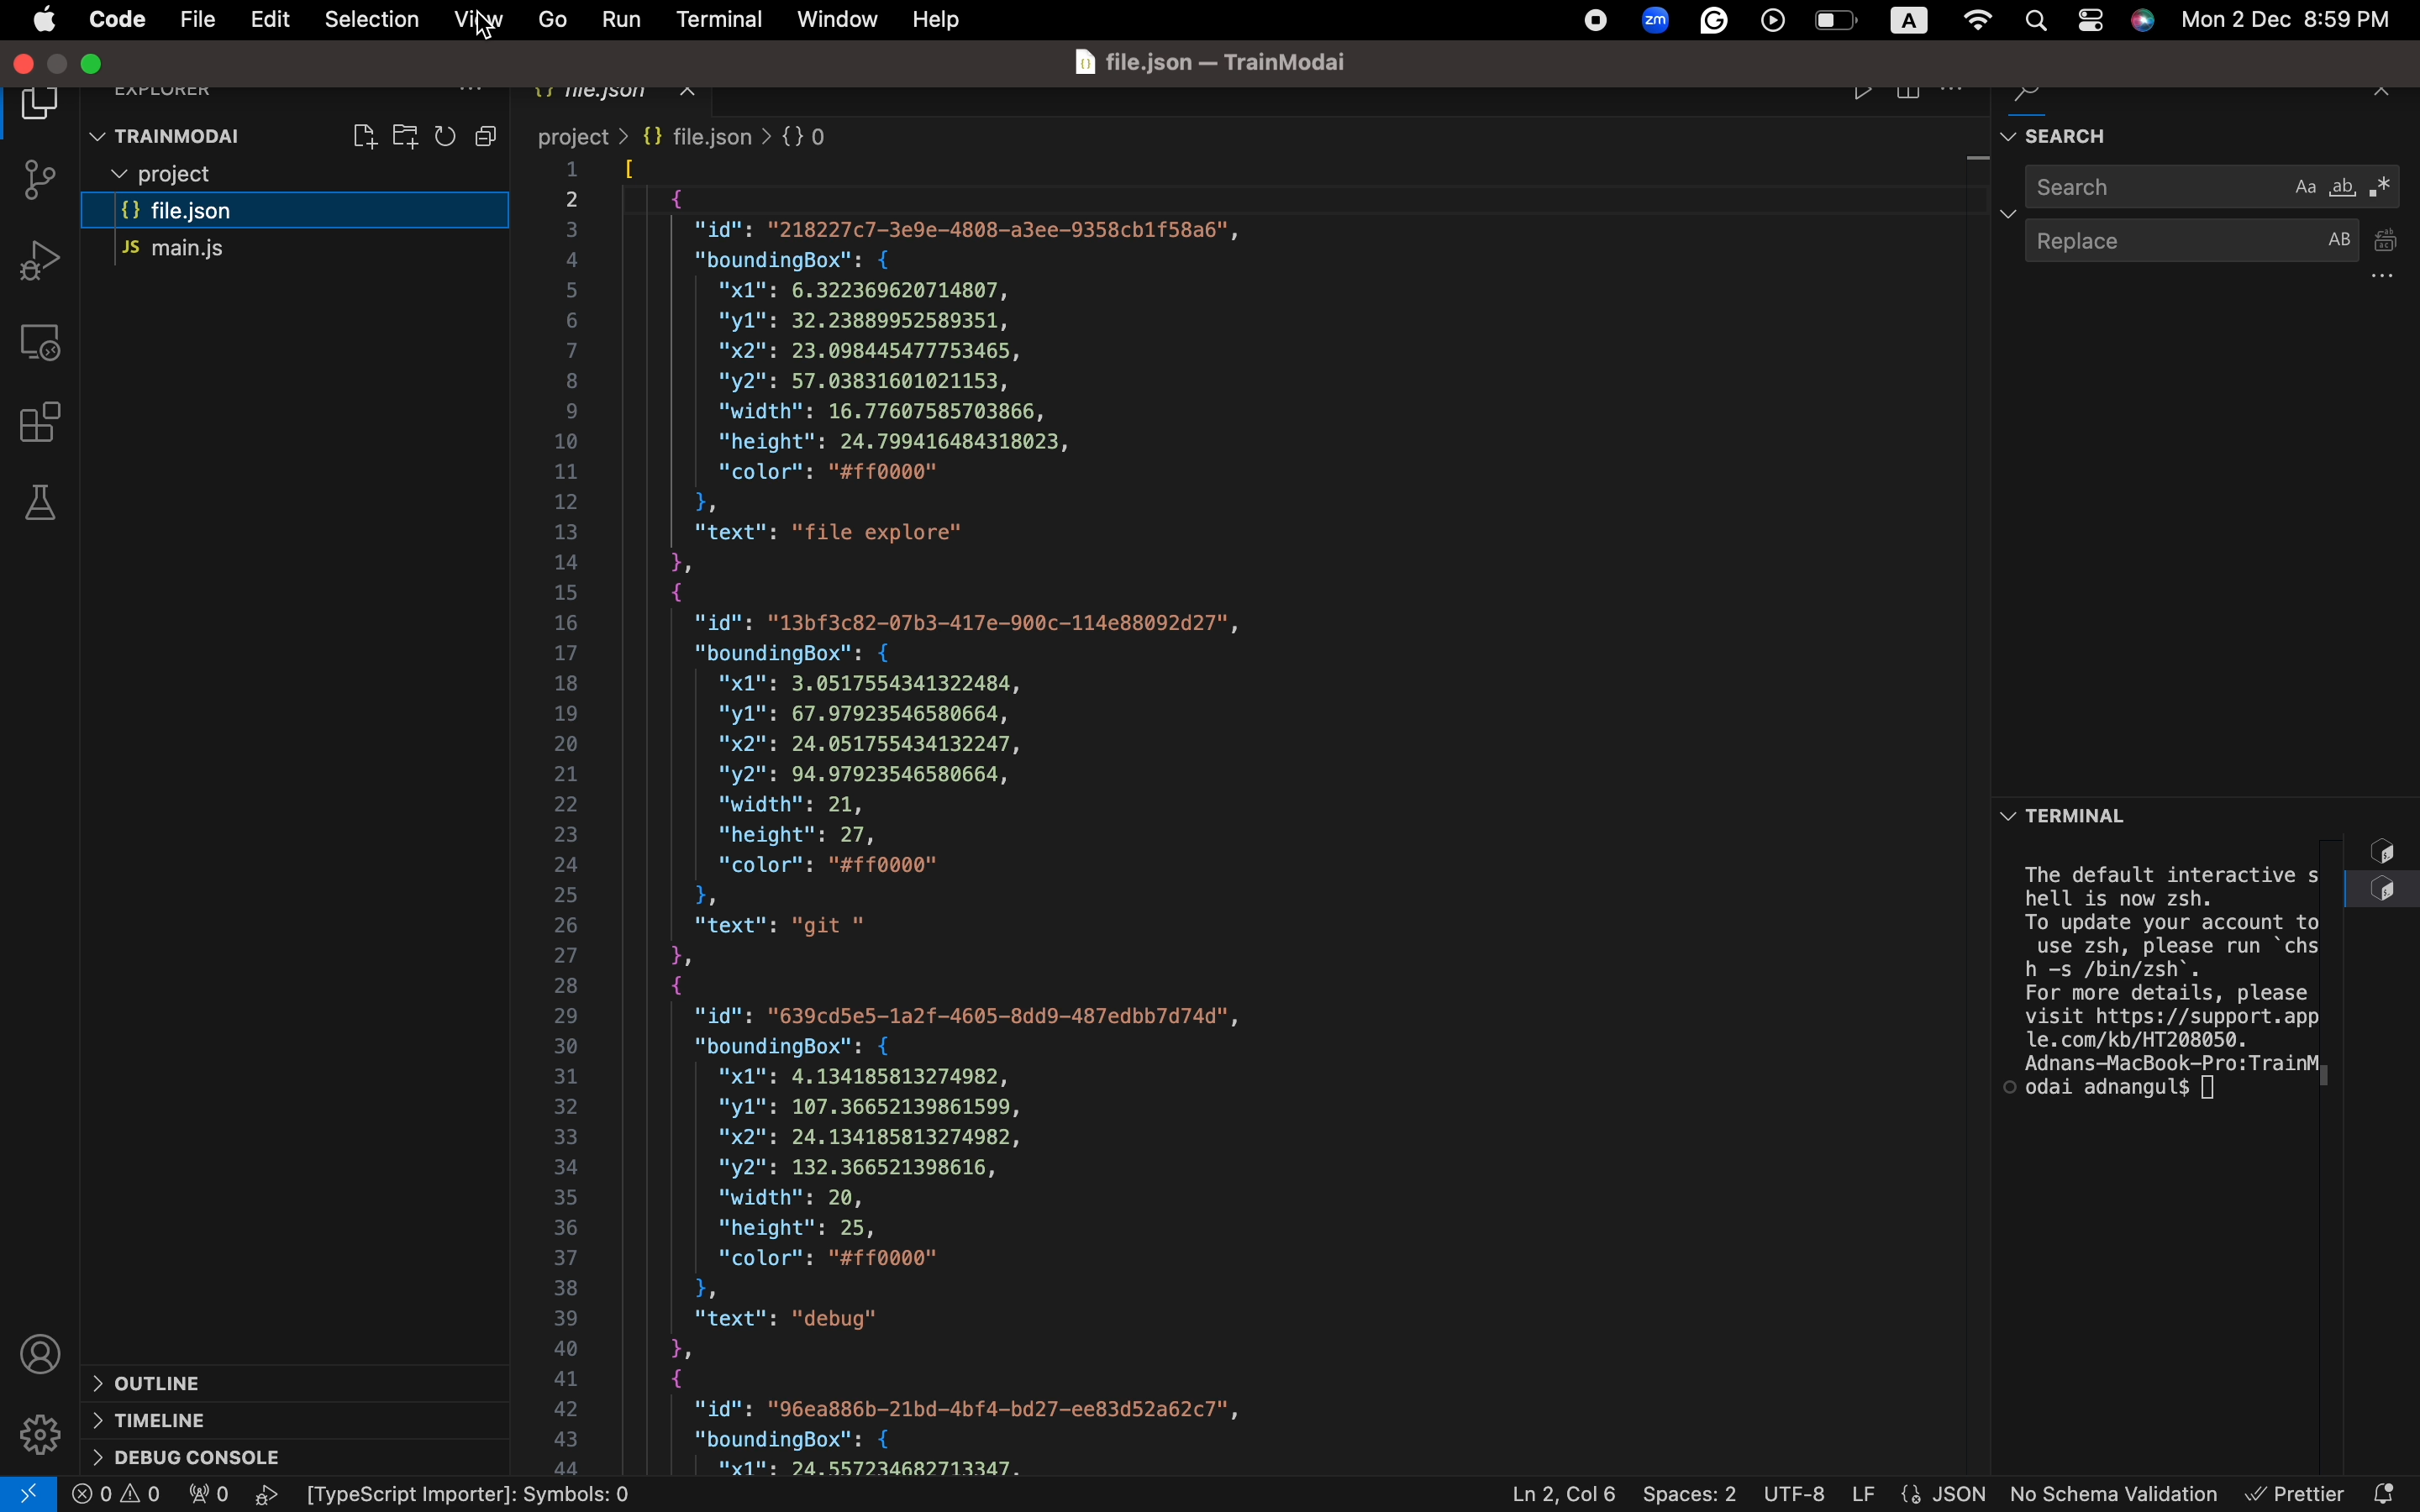 This screenshot has width=2420, height=1512. Describe the element at coordinates (1215, 63) in the screenshot. I see `file name` at that location.